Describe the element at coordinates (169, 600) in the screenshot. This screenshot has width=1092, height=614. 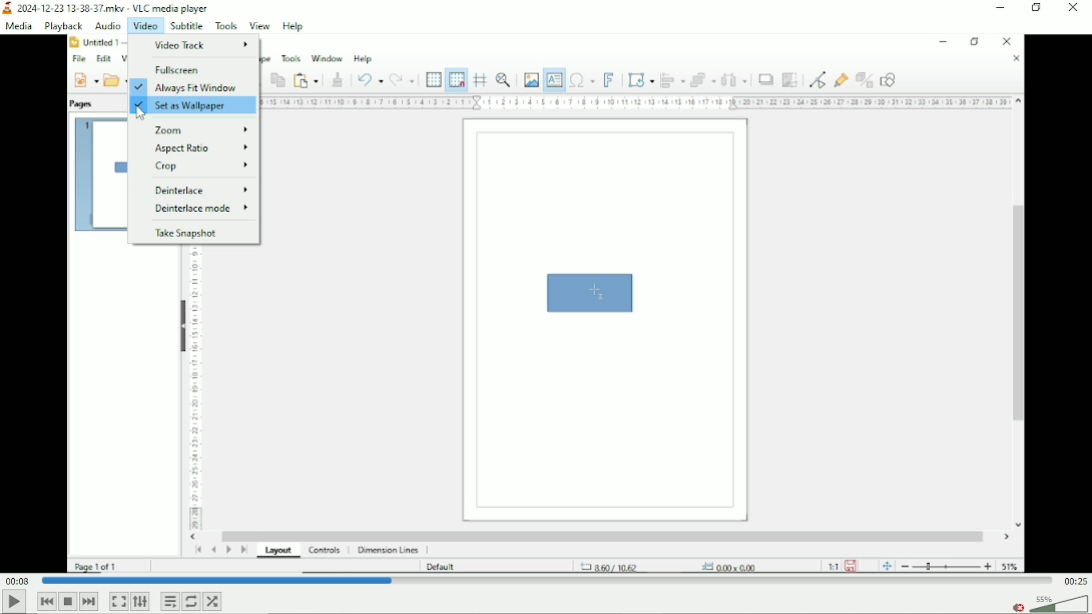
I see `Toggle playlist` at that location.